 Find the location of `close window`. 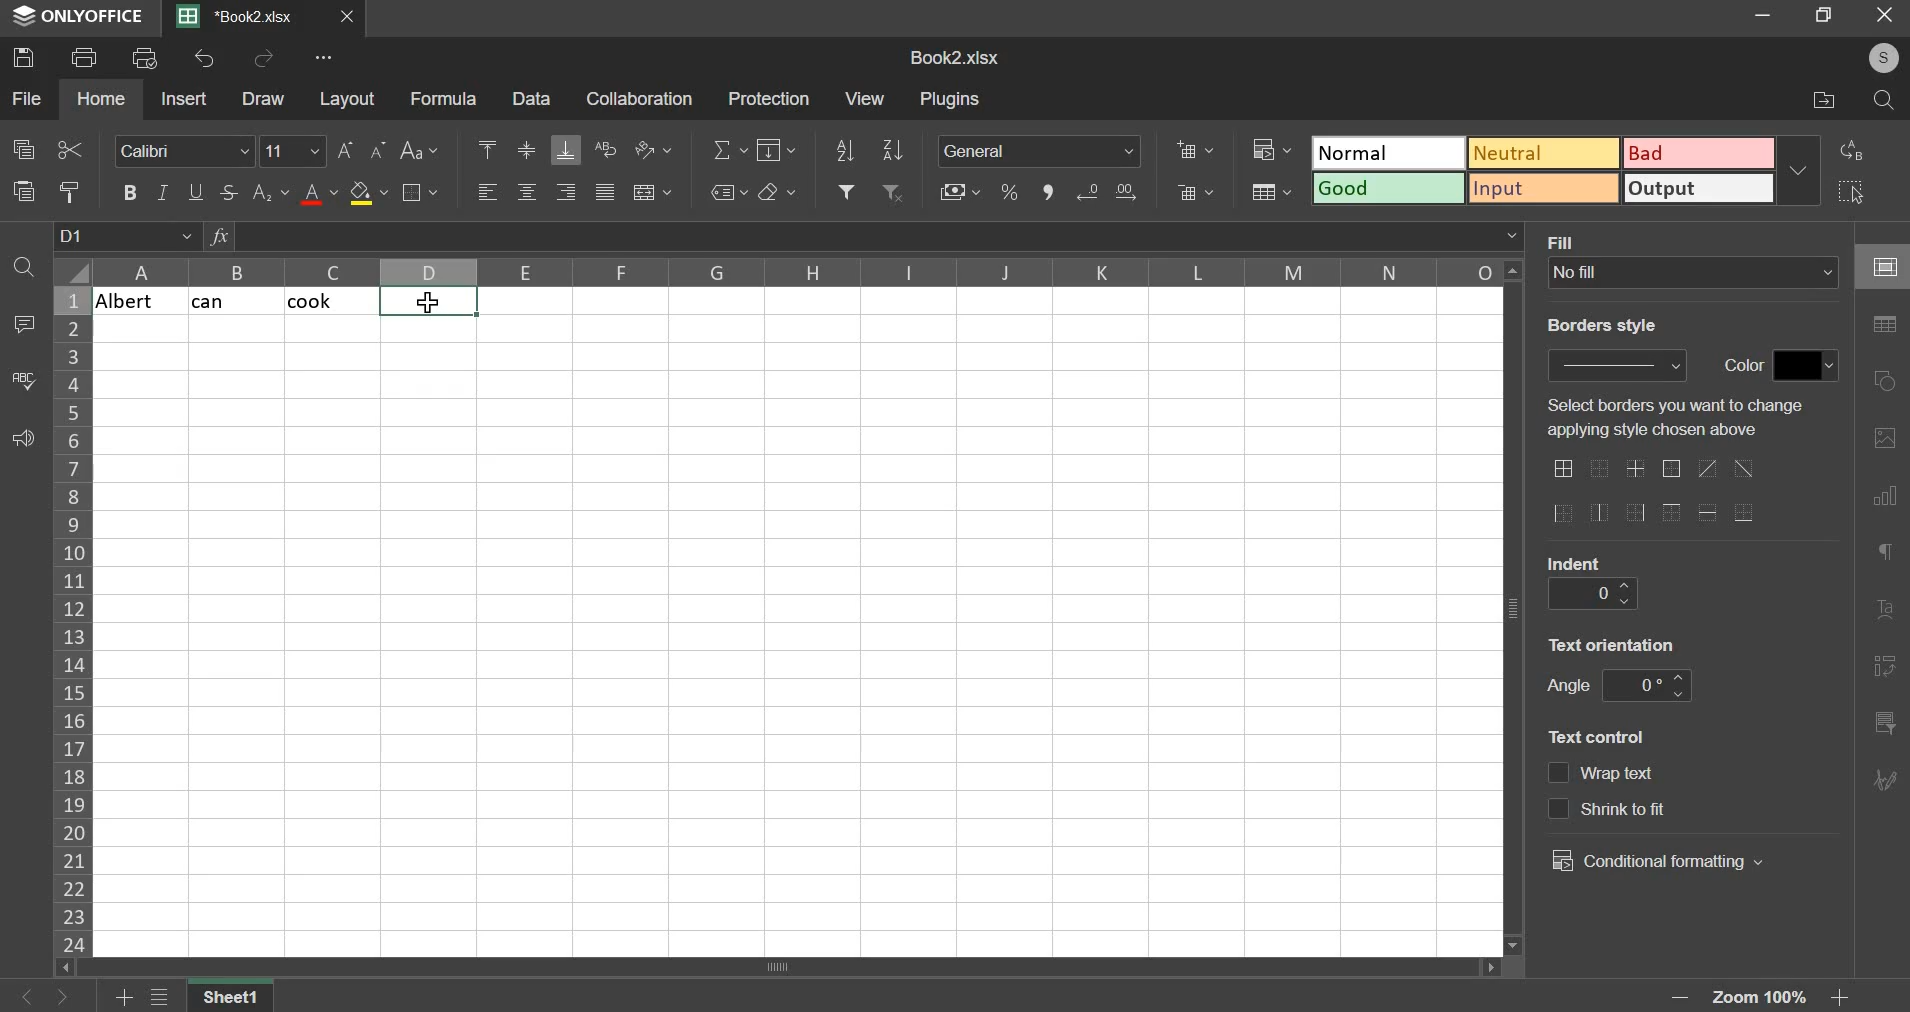

close window is located at coordinates (1884, 17).